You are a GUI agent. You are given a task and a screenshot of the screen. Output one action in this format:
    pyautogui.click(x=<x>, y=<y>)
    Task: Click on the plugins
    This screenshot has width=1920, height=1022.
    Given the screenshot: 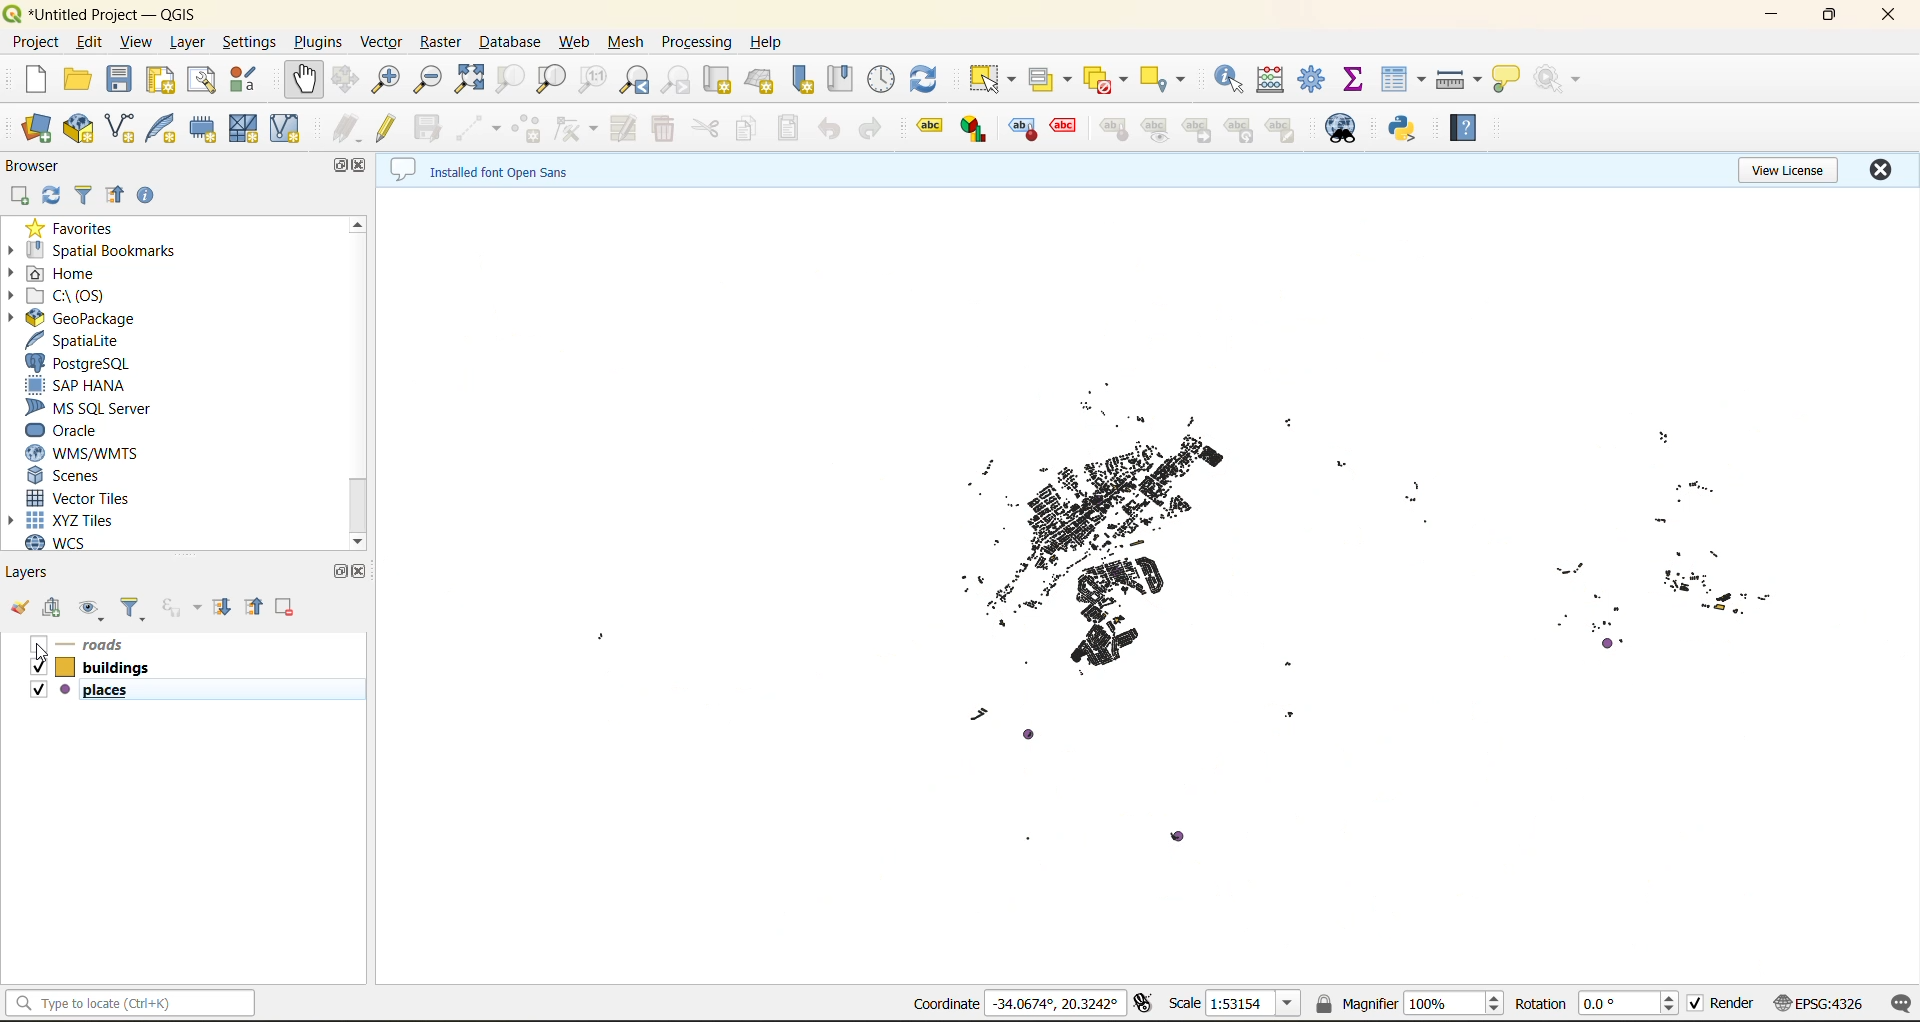 What is the action you would take?
    pyautogui.click(x=322, y=42)
    